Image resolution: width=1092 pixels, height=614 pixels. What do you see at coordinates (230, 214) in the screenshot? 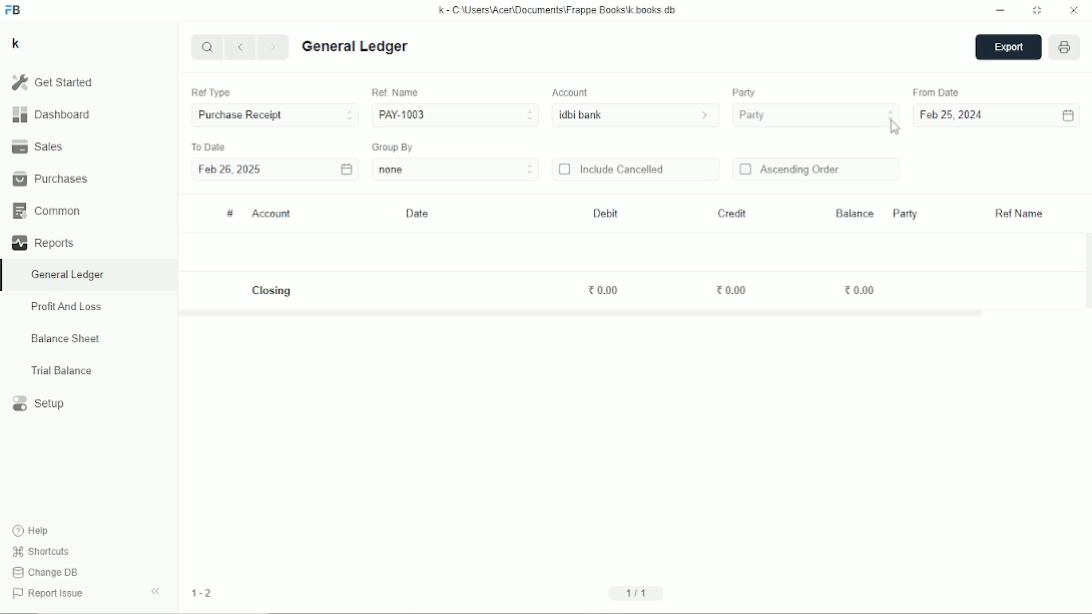
I see `#` at bounding box center [230, 214].